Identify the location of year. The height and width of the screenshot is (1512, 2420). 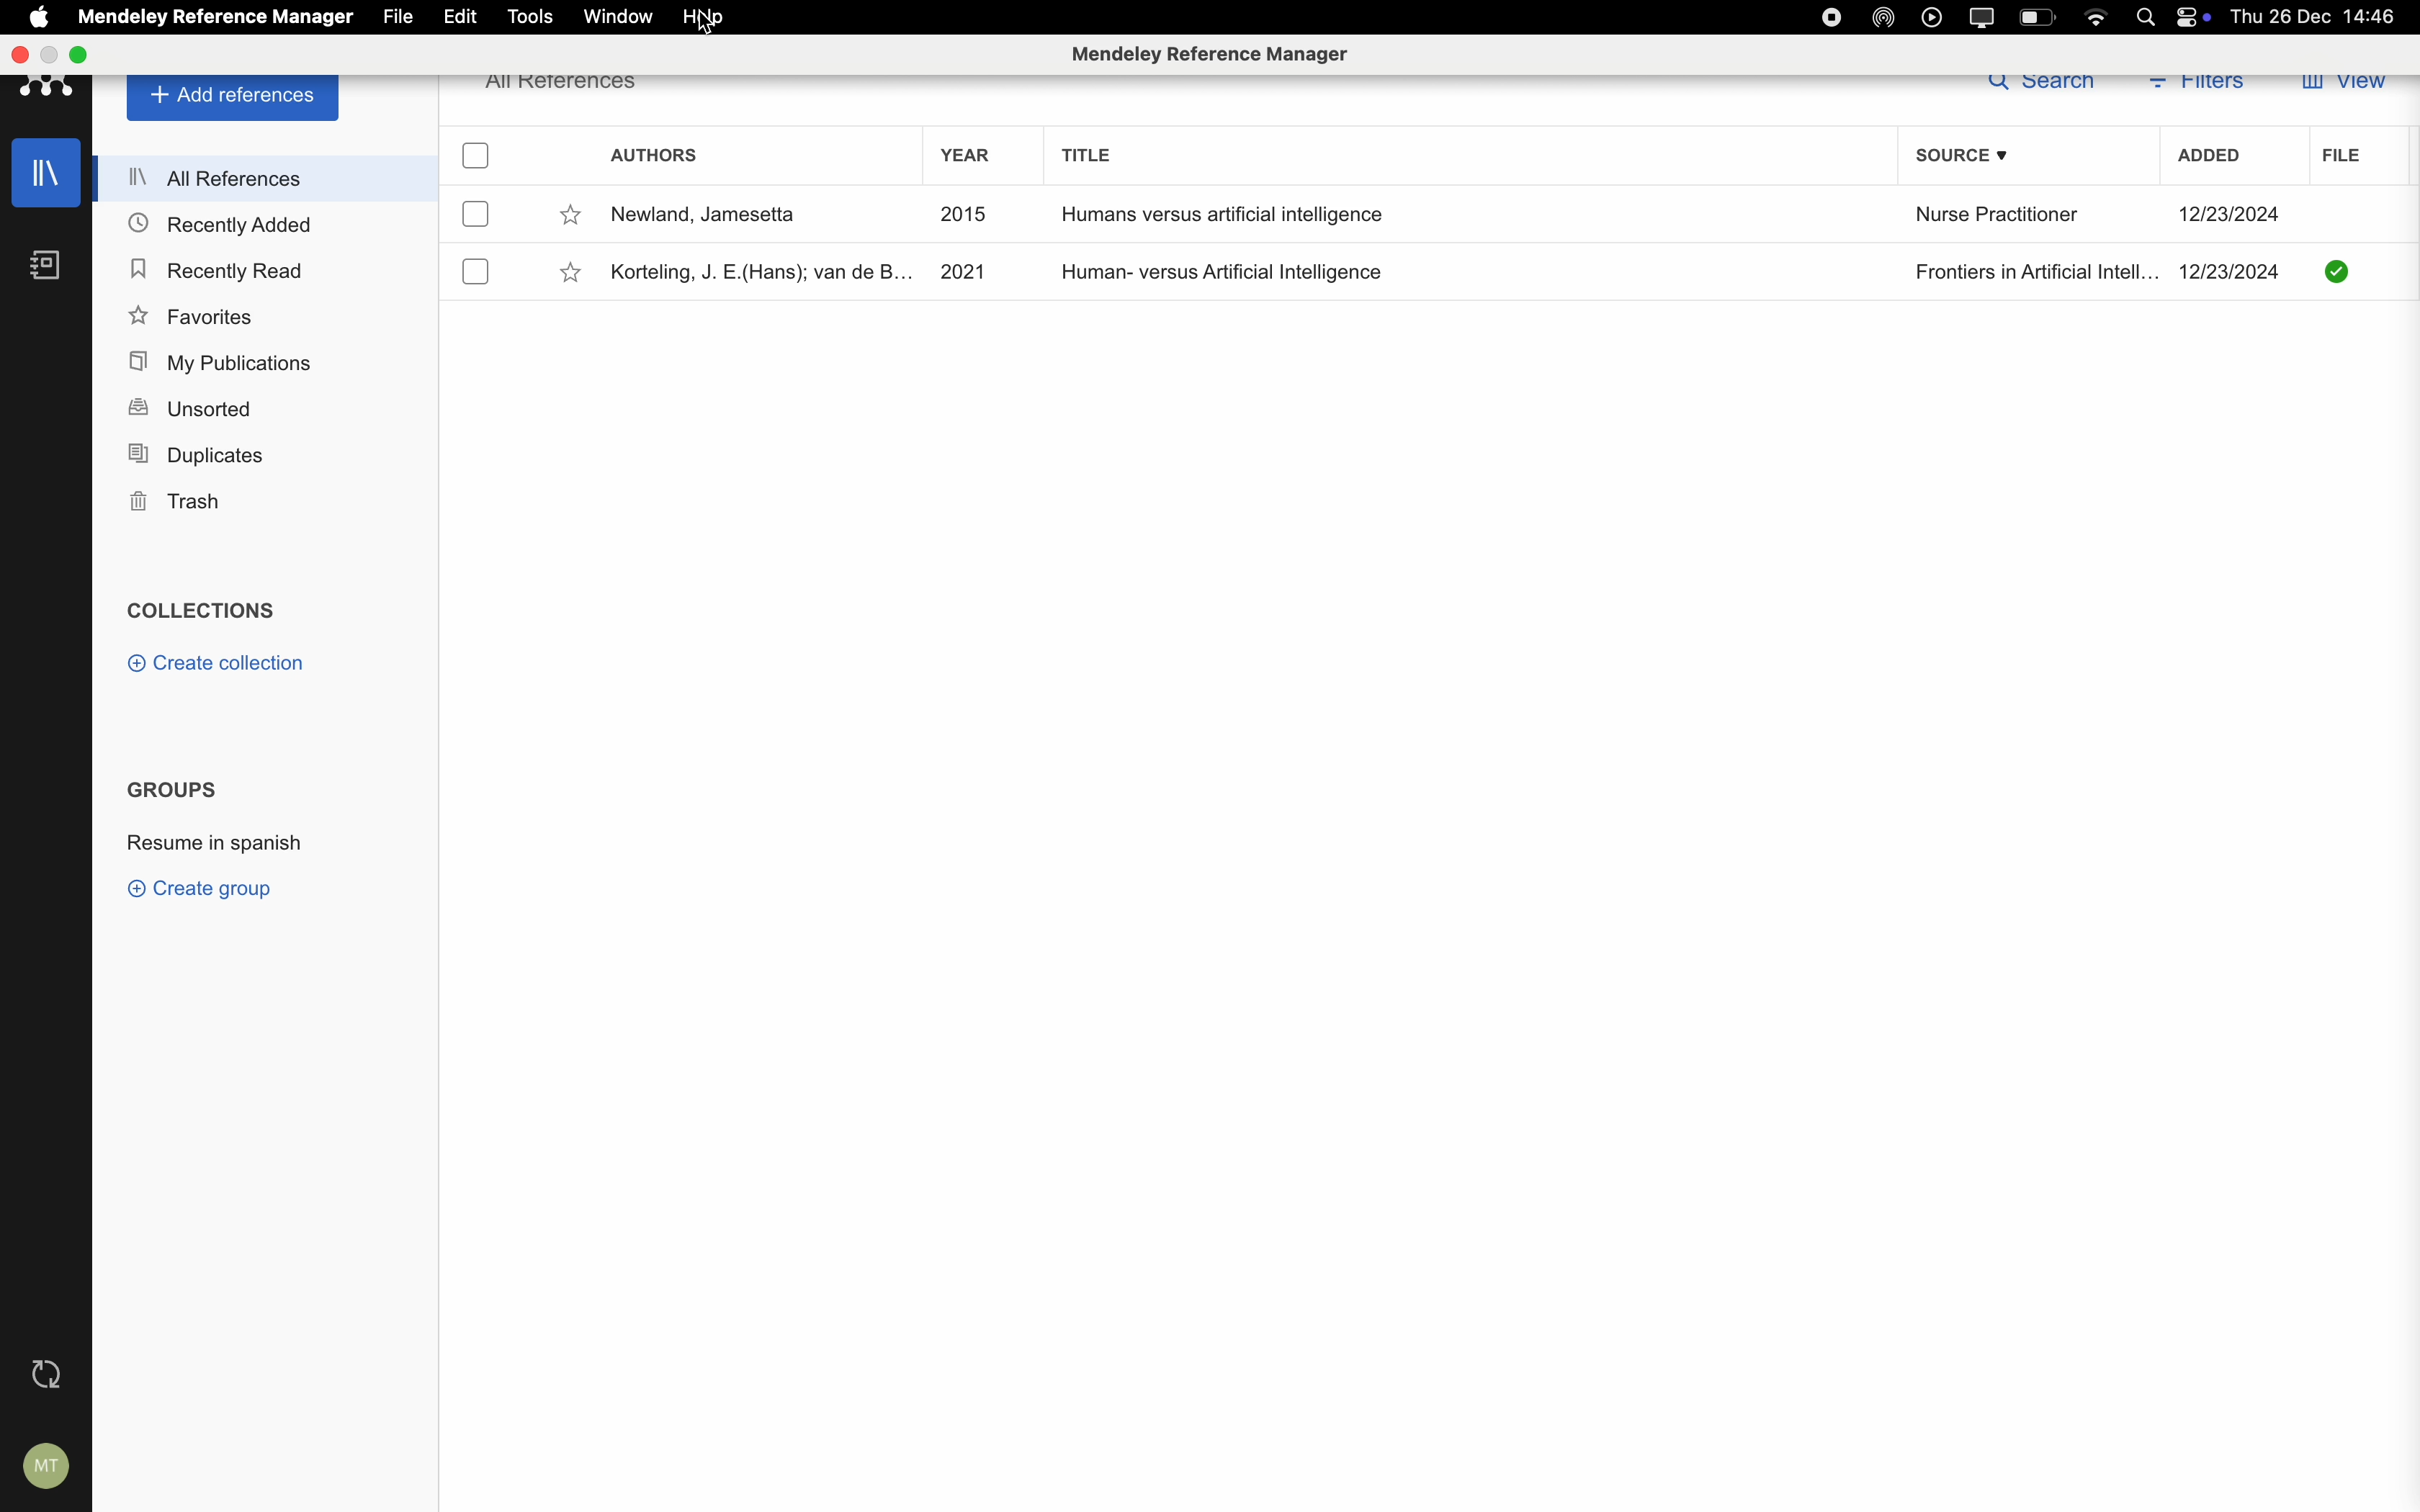
(970, 154).